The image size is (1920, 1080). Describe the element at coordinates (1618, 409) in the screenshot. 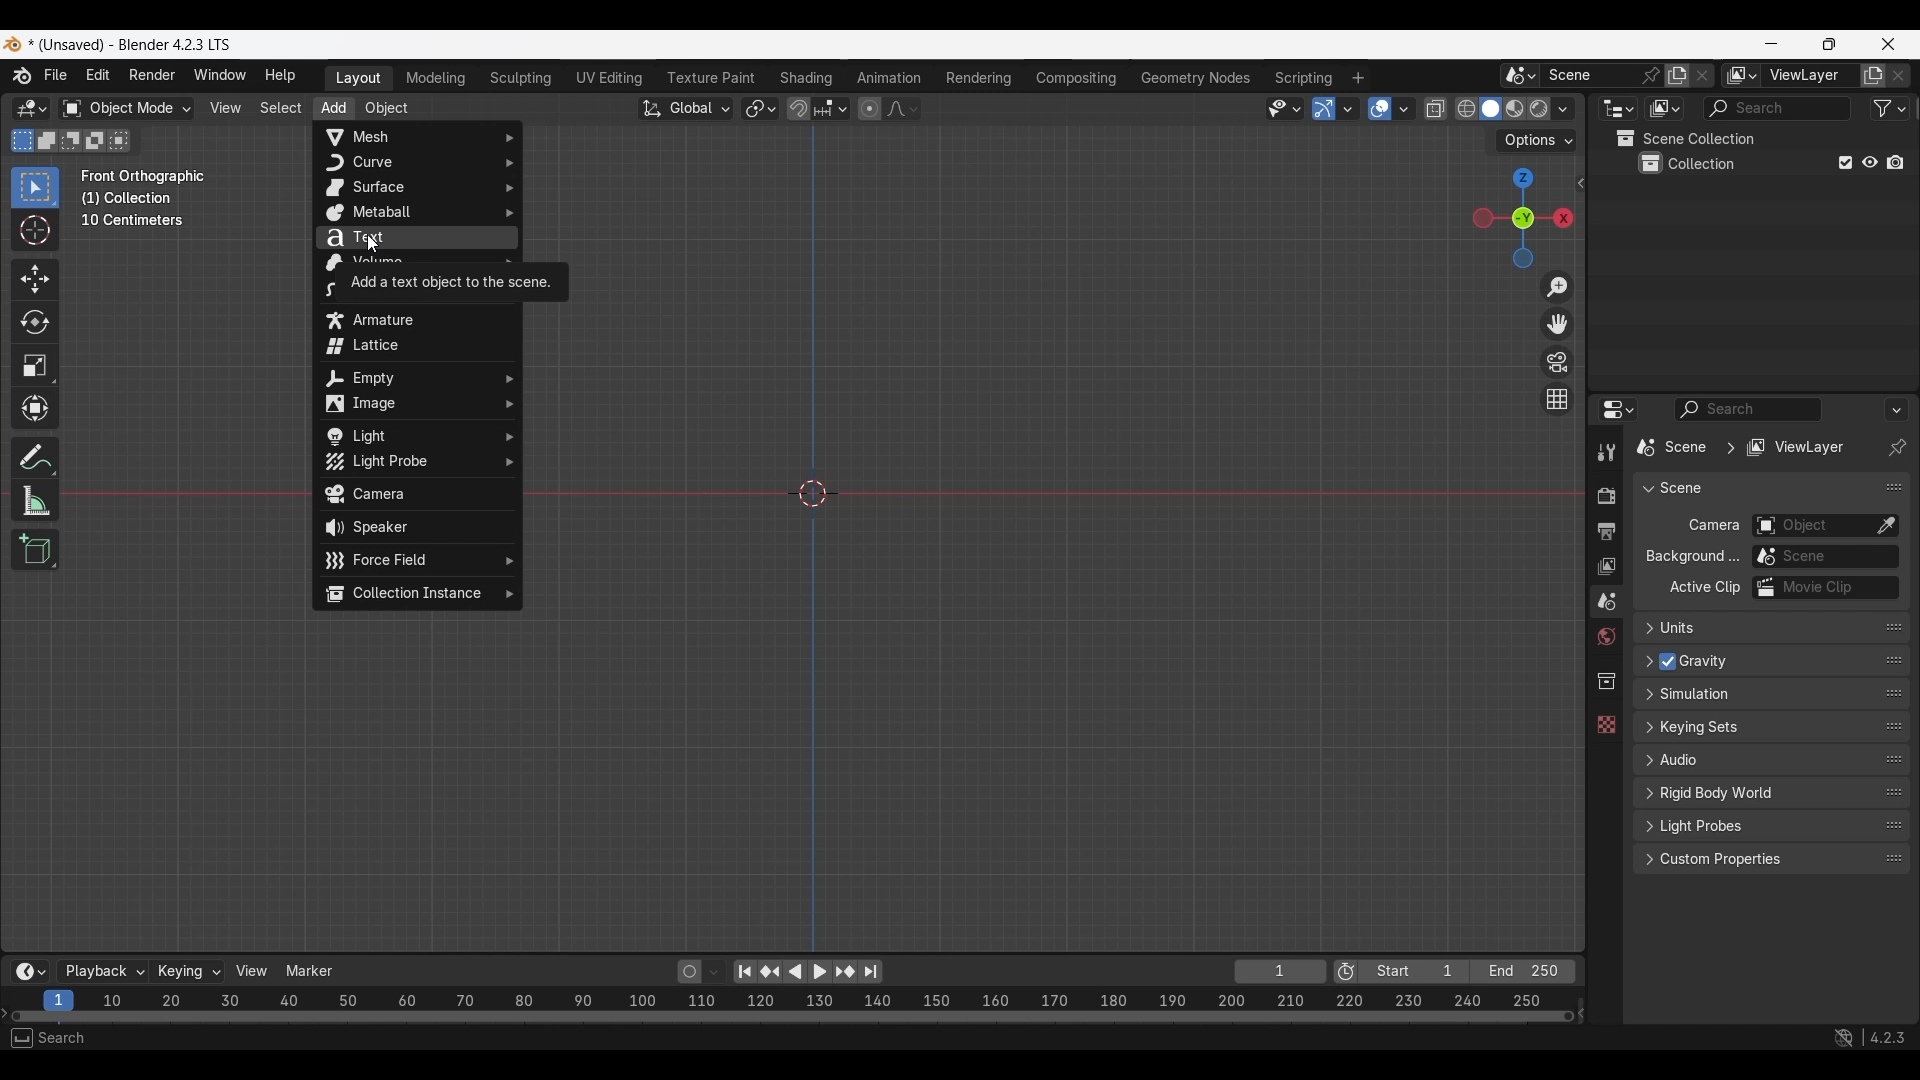

I see `Editor type` at that location.